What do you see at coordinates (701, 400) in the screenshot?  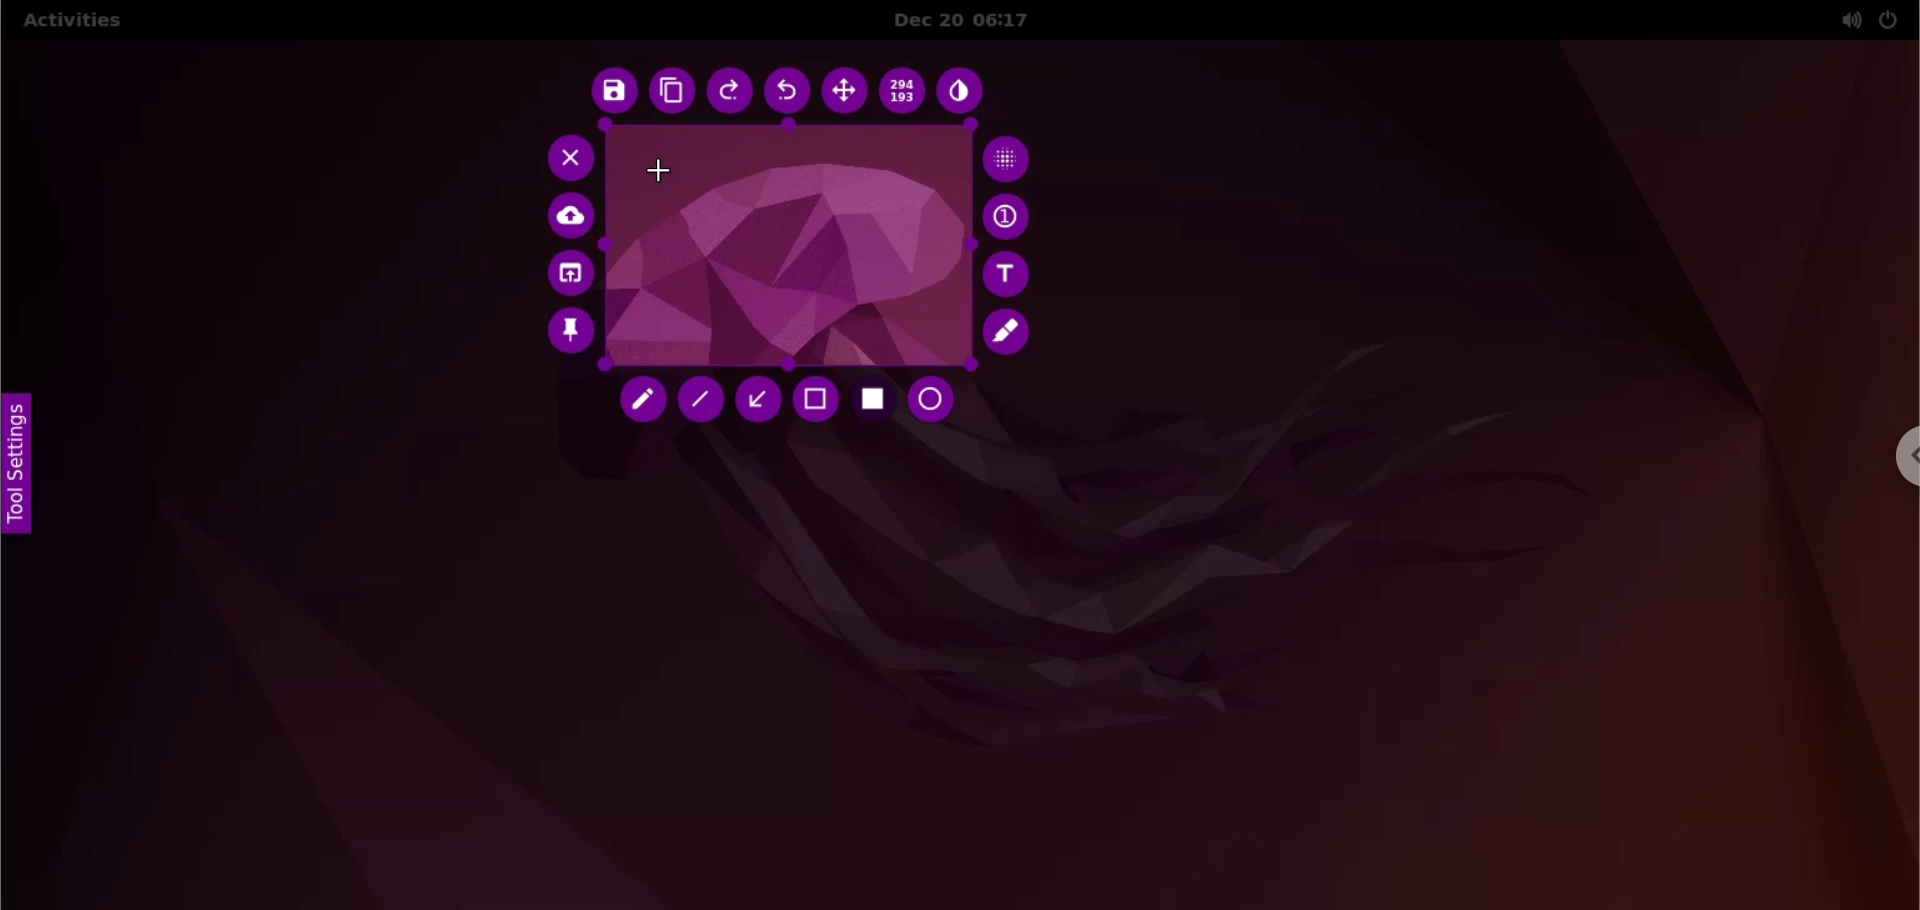 I see `line tool` at bounding box center [701, 400].